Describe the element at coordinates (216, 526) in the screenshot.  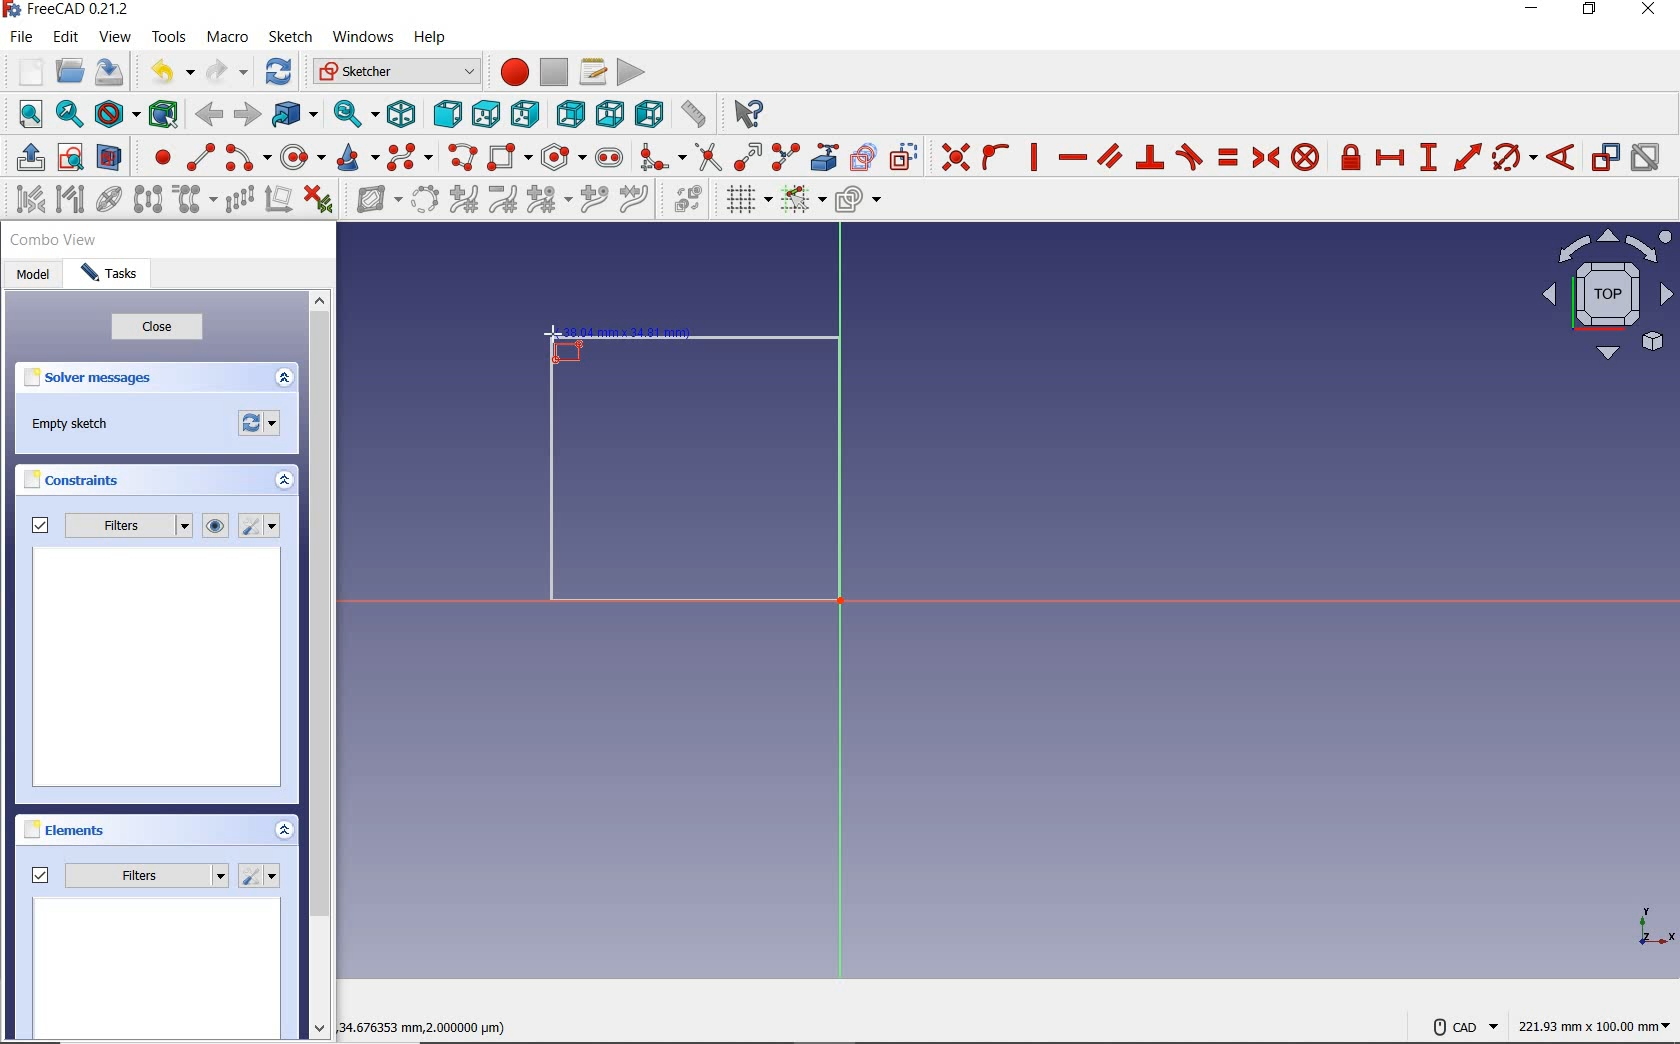
I see `show/hide all listed constraints from3D view` at that location.